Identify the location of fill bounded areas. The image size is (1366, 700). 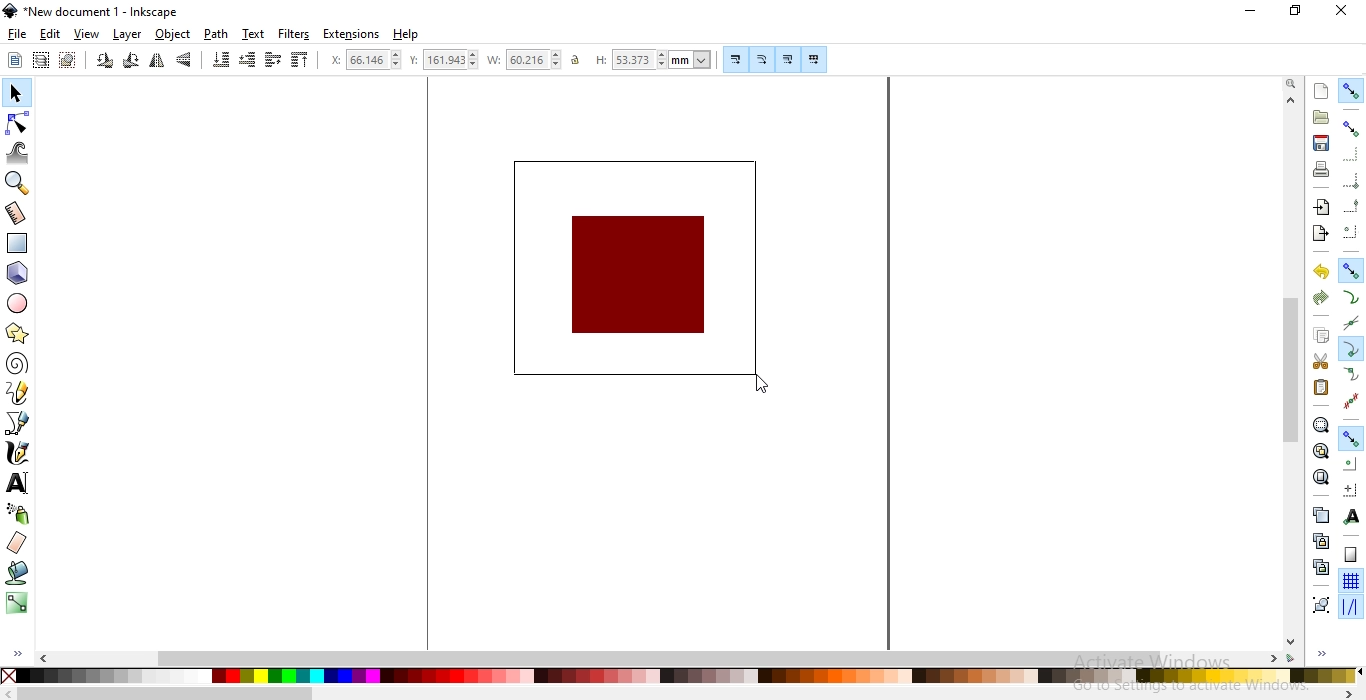
(16, 575).